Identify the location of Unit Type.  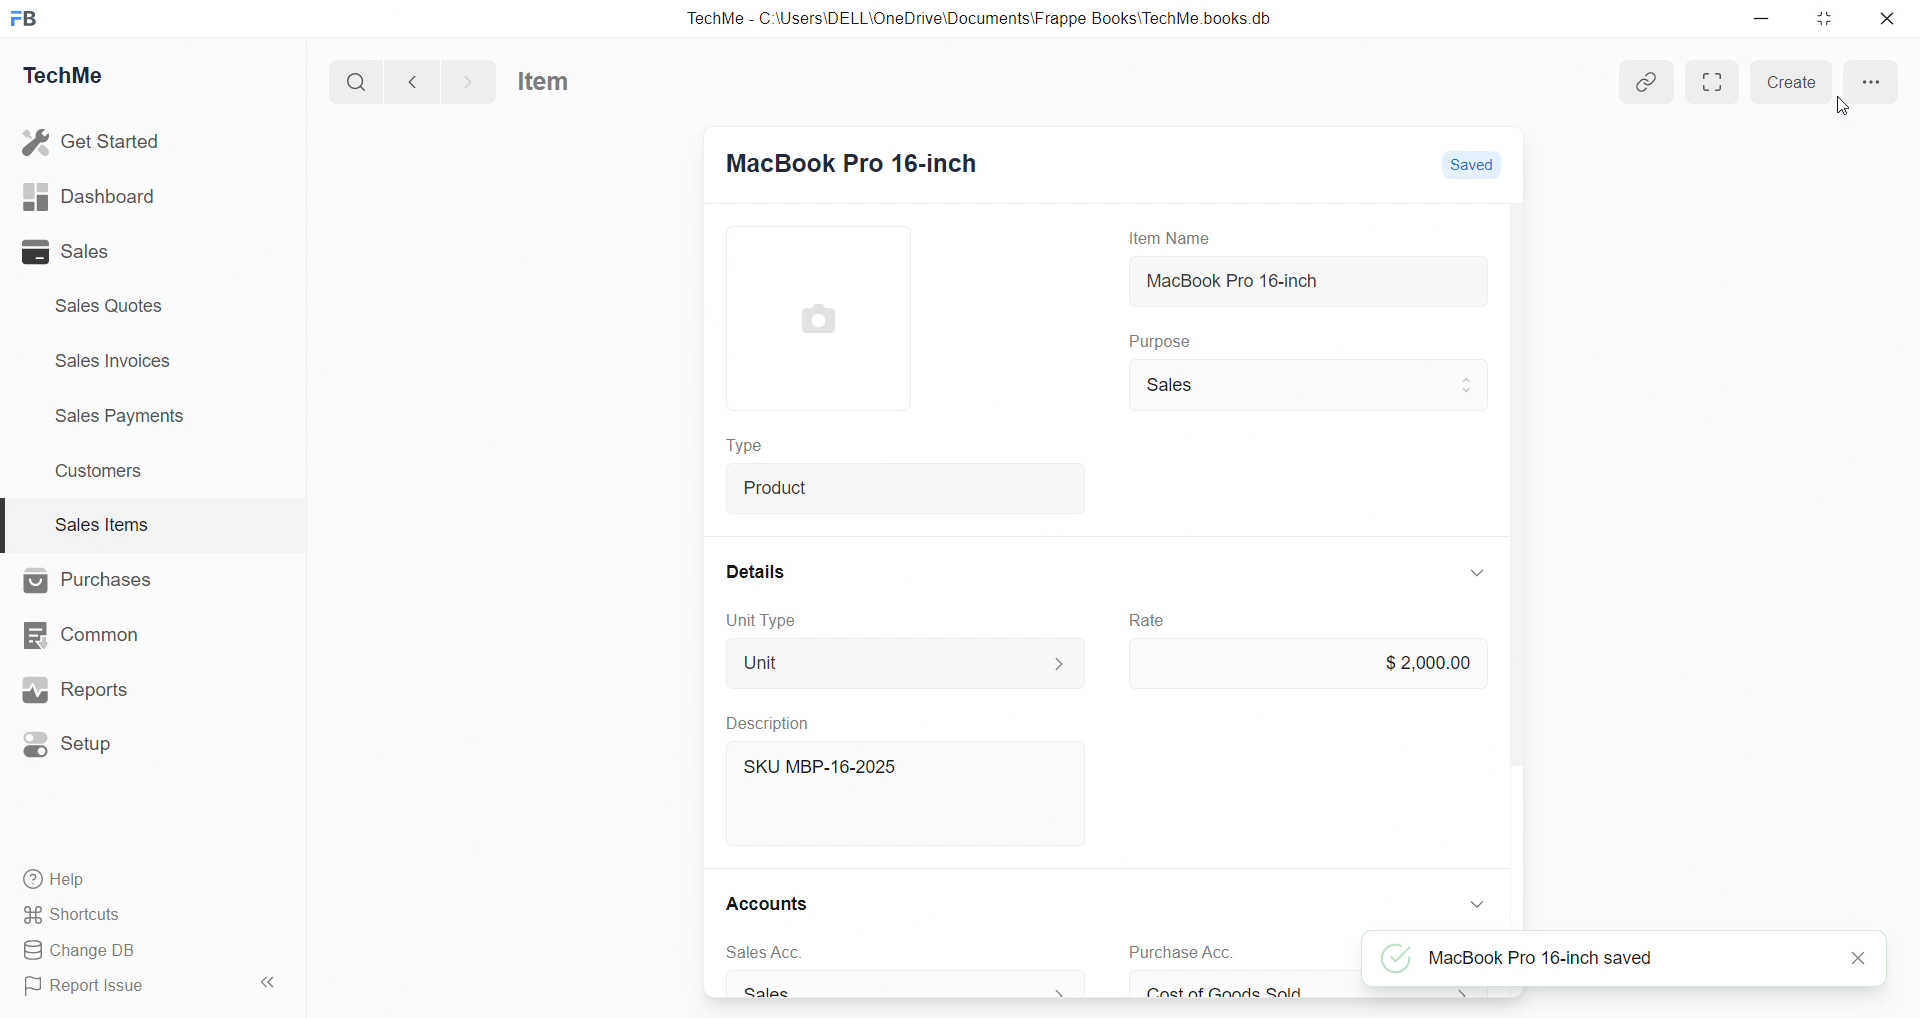
(762, 622).